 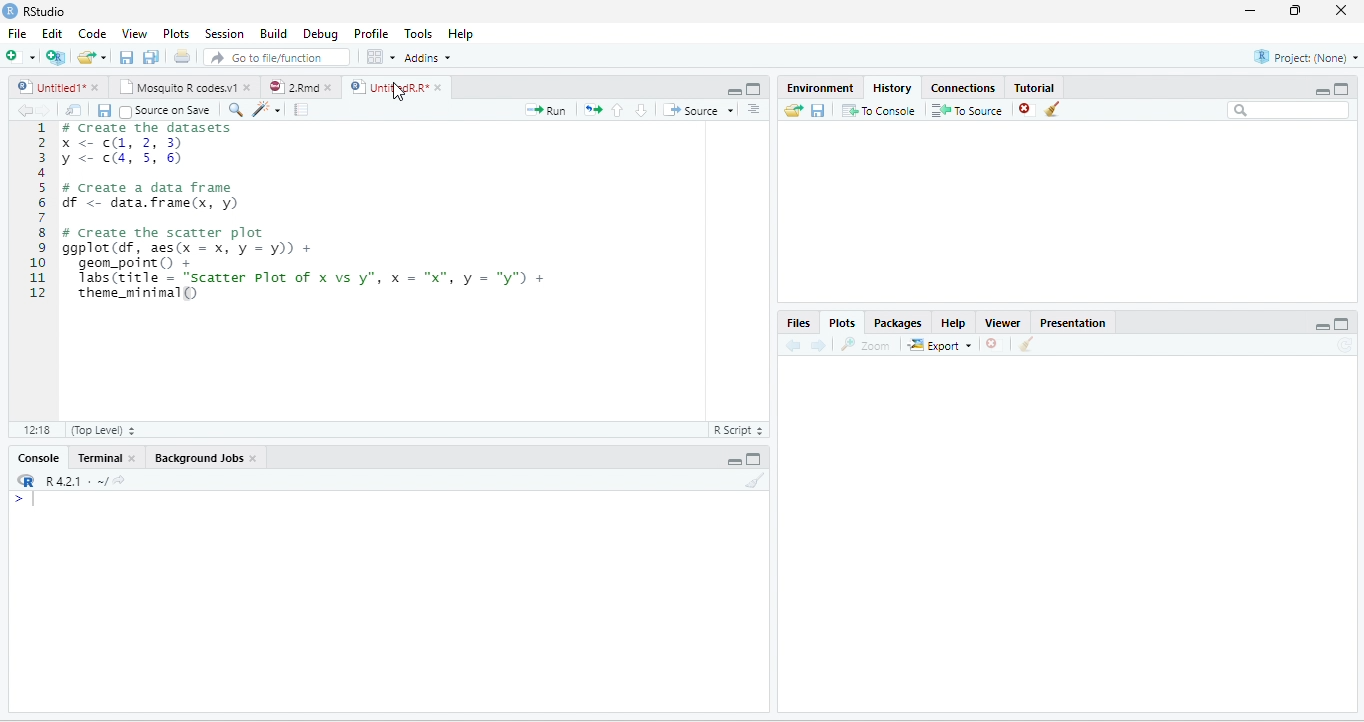 What do you see at coordinates (1344, 344) in the screenshot?
I see `Refresh current plot` at bounding box center [1344, 344].